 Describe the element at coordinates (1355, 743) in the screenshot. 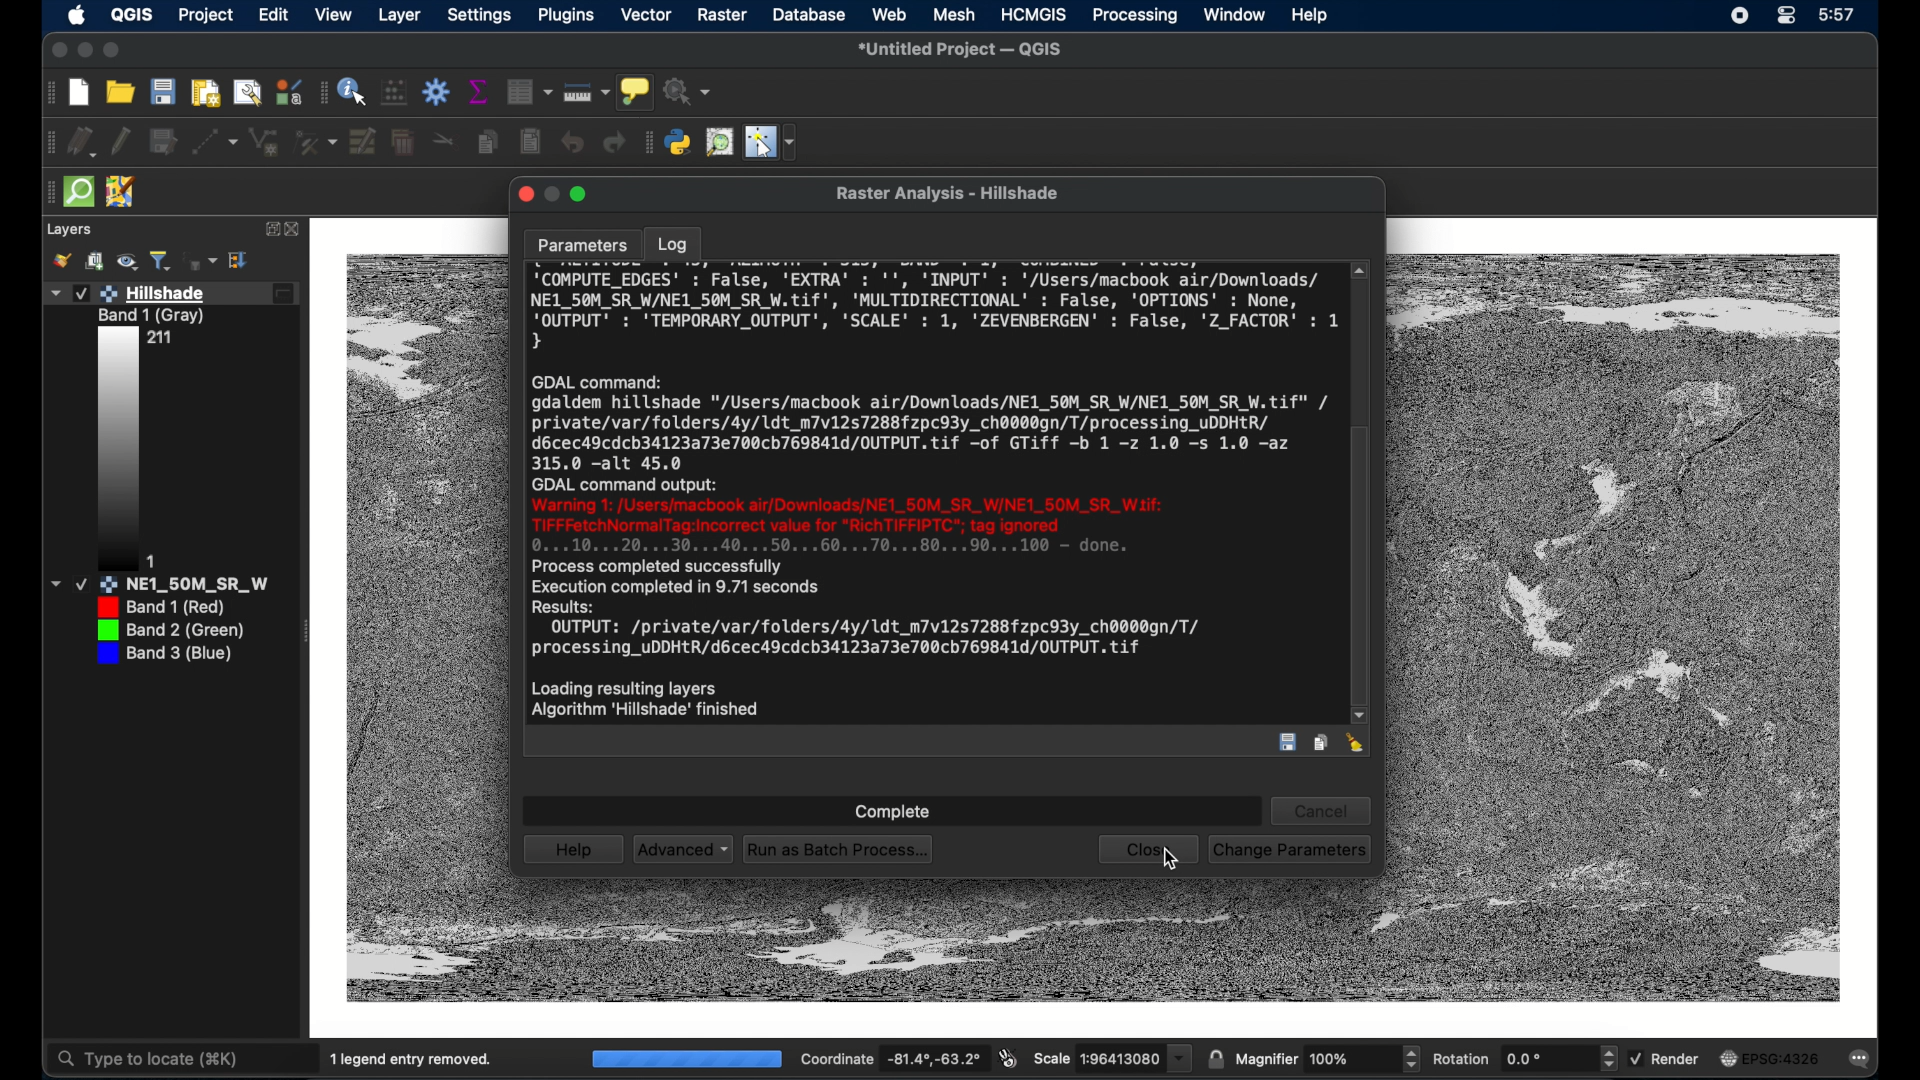

I see `clear log entry` at that location.